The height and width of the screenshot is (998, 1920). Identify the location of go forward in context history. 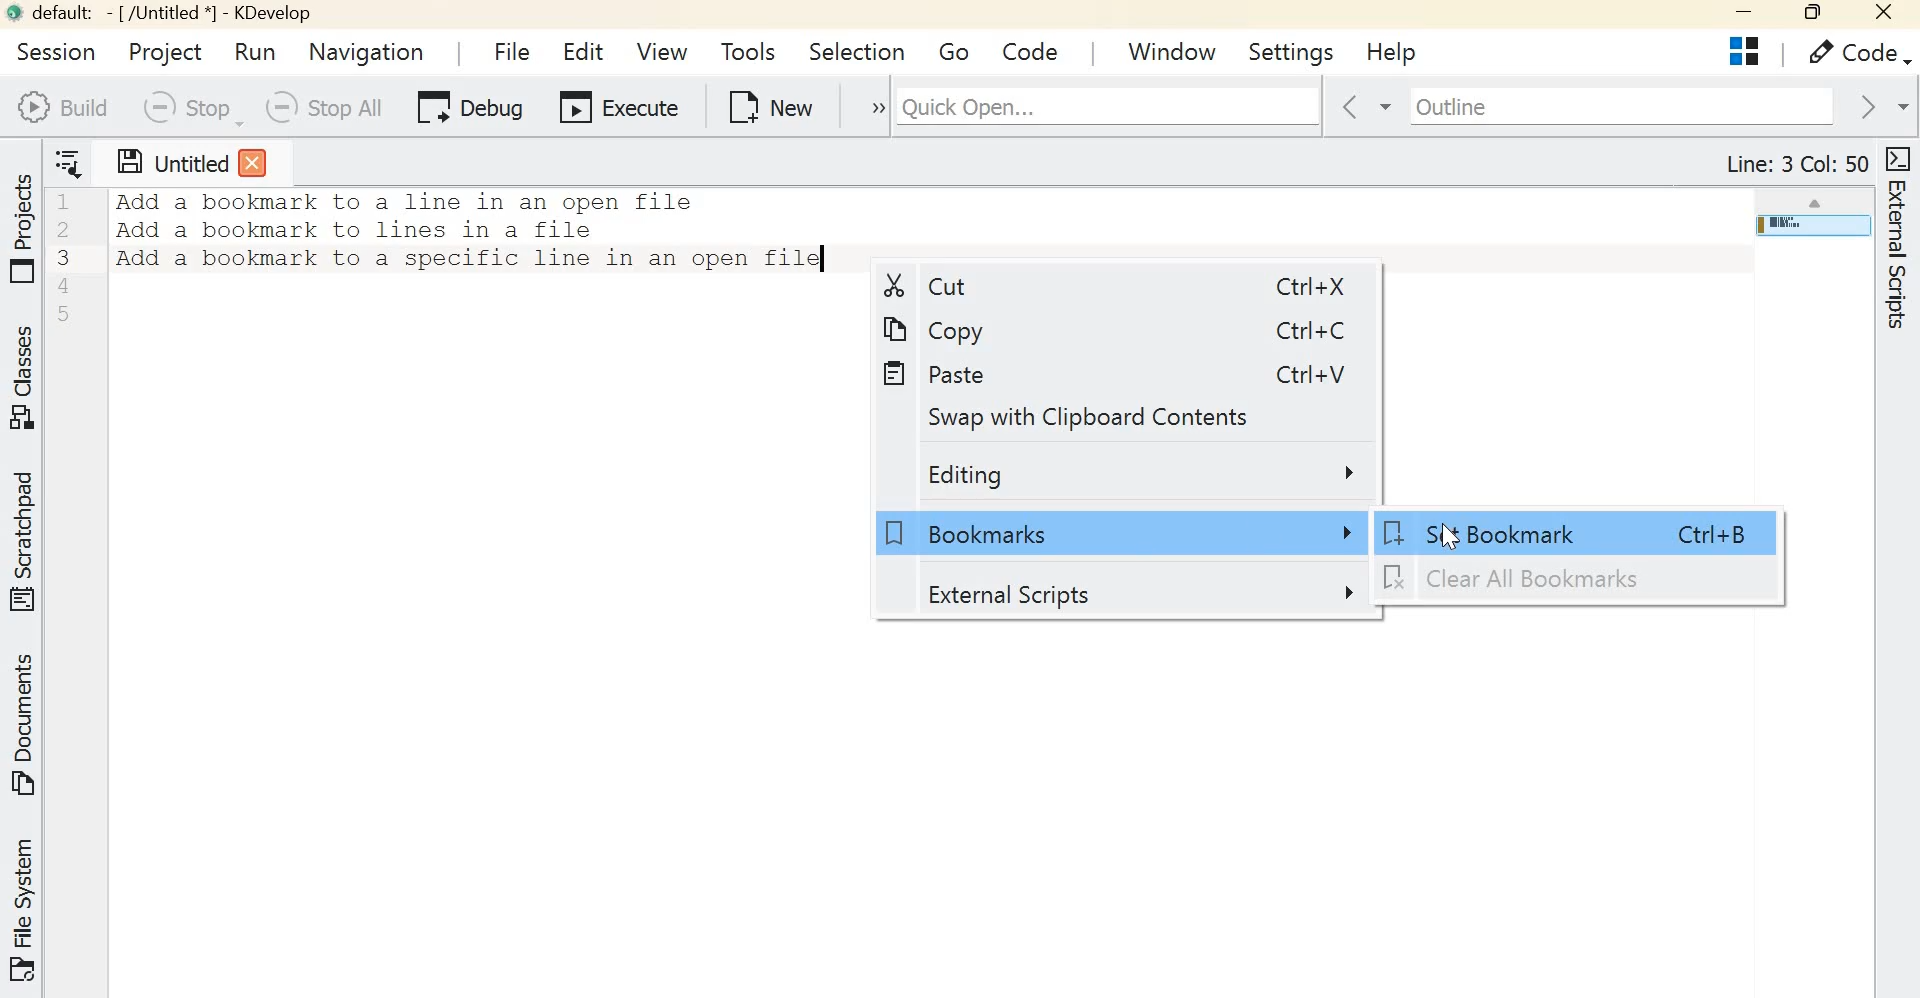
(1879, 106).